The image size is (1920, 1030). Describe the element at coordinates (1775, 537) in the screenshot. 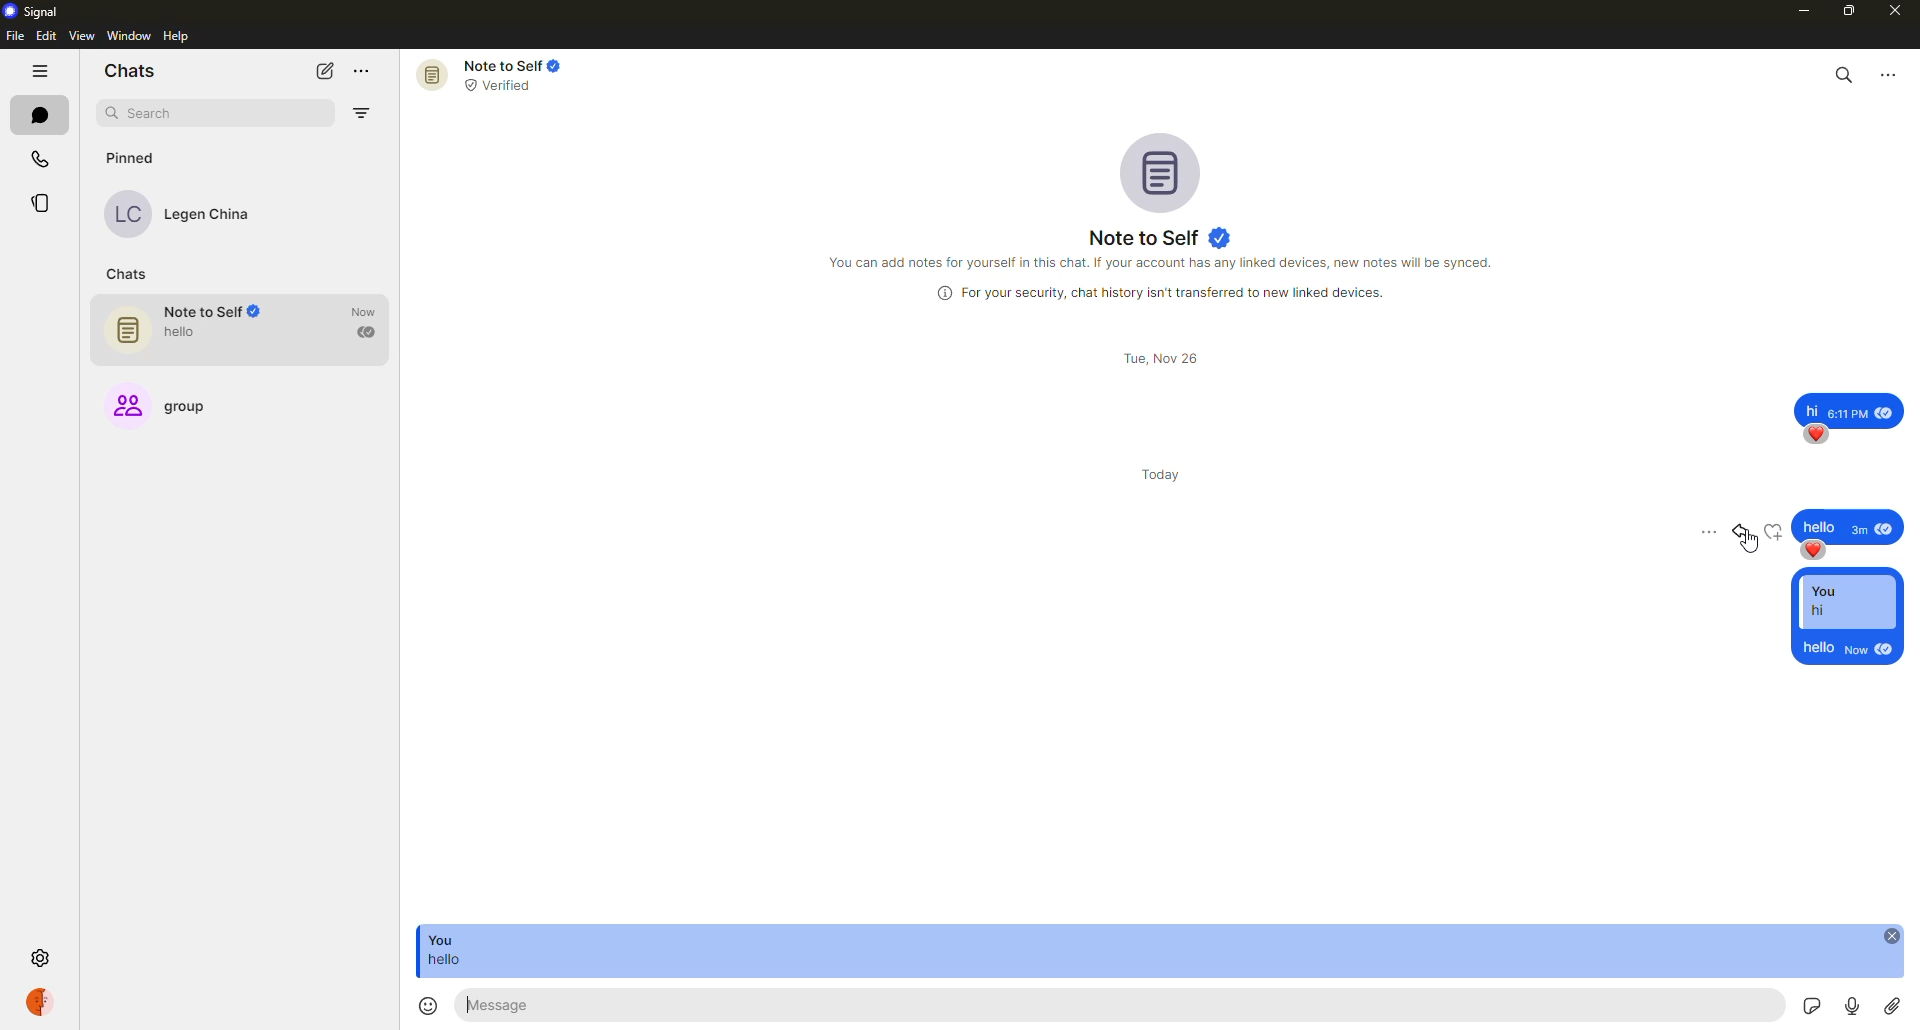

I see `reaction` at that location.